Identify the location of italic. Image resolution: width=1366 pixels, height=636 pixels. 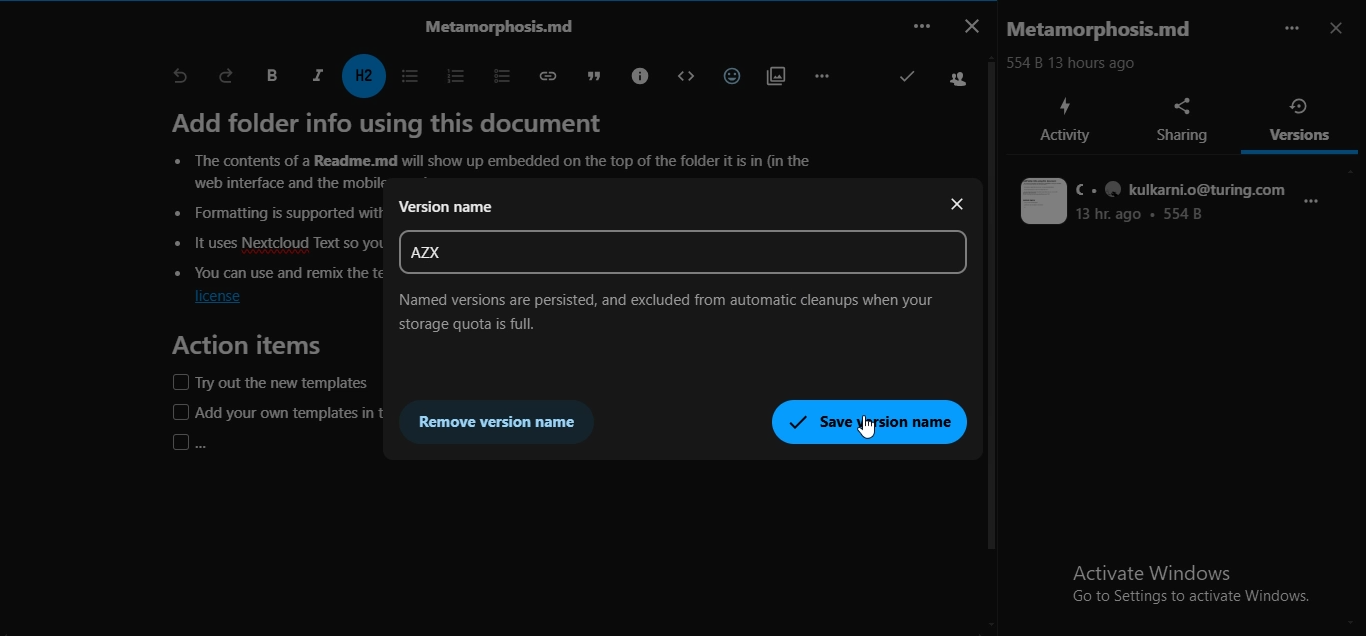
(317, 74).